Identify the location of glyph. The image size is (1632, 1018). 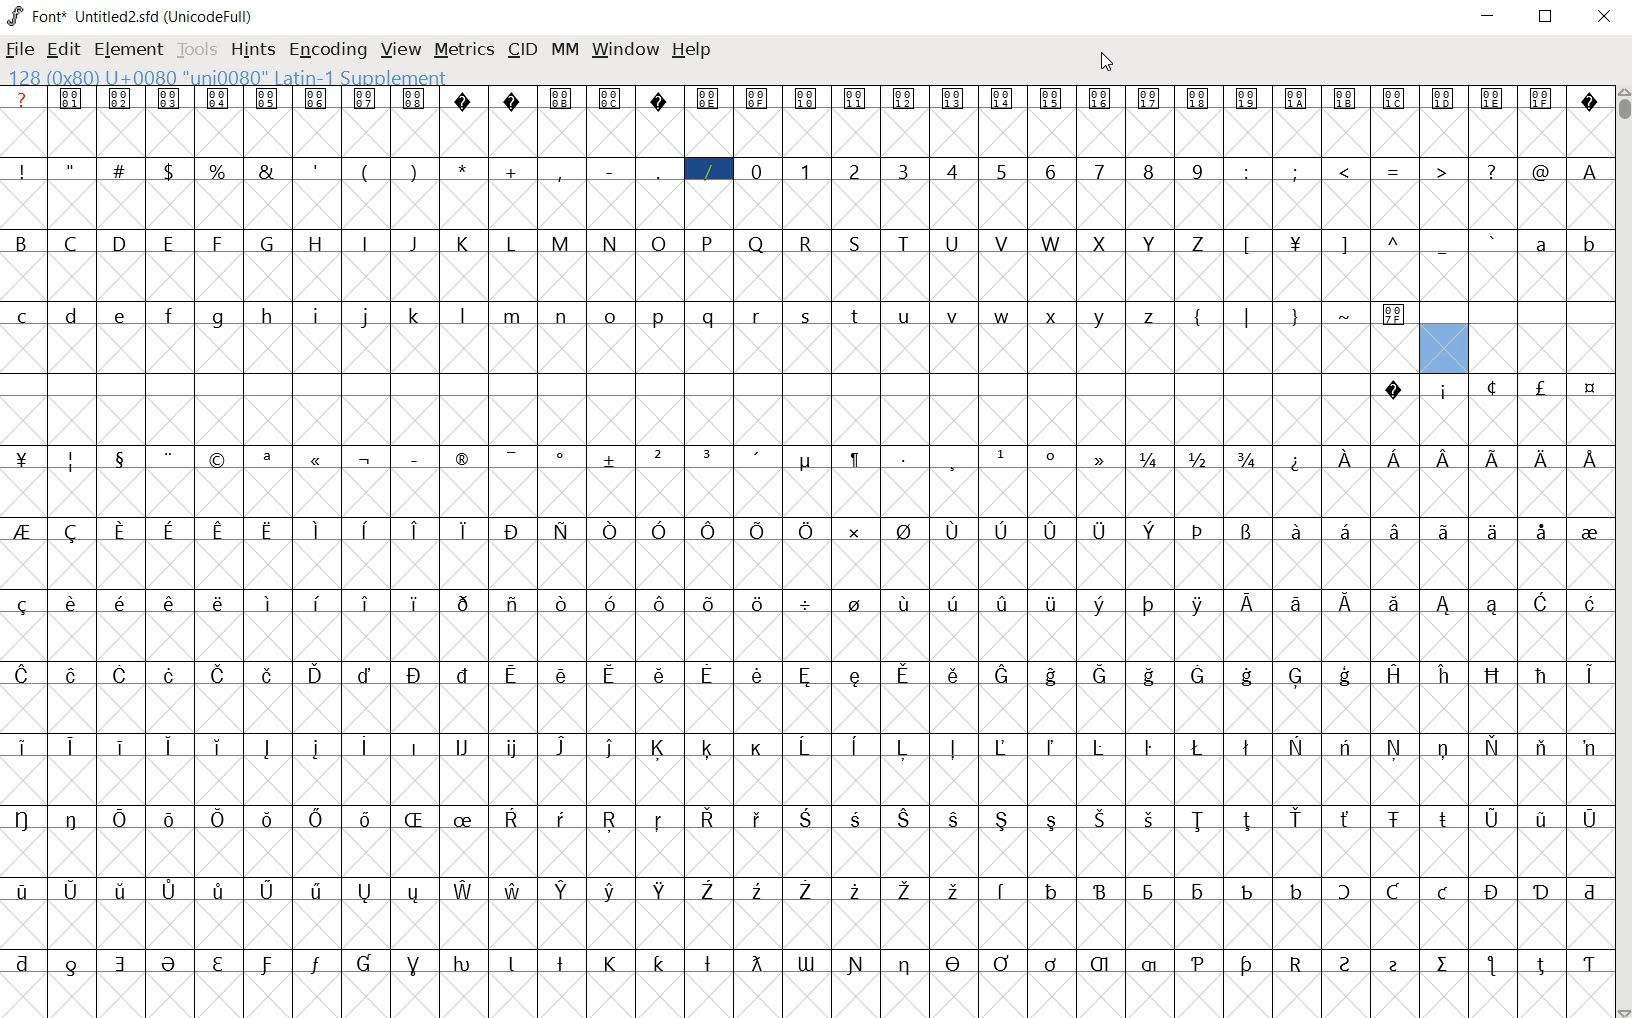
(1247, 532).